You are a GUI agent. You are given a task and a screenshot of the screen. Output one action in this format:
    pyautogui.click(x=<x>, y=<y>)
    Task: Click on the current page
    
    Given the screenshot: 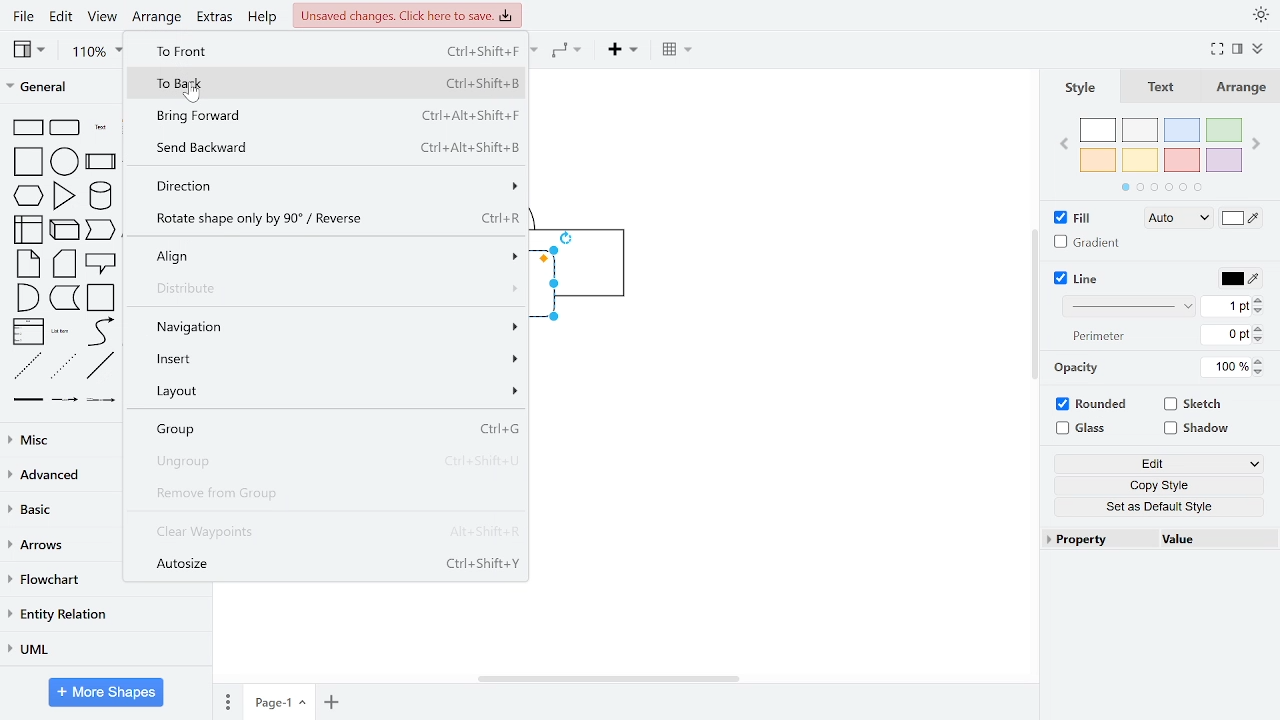 What is the action you would take?
    pyautogui.click(x=278, y=700)
    